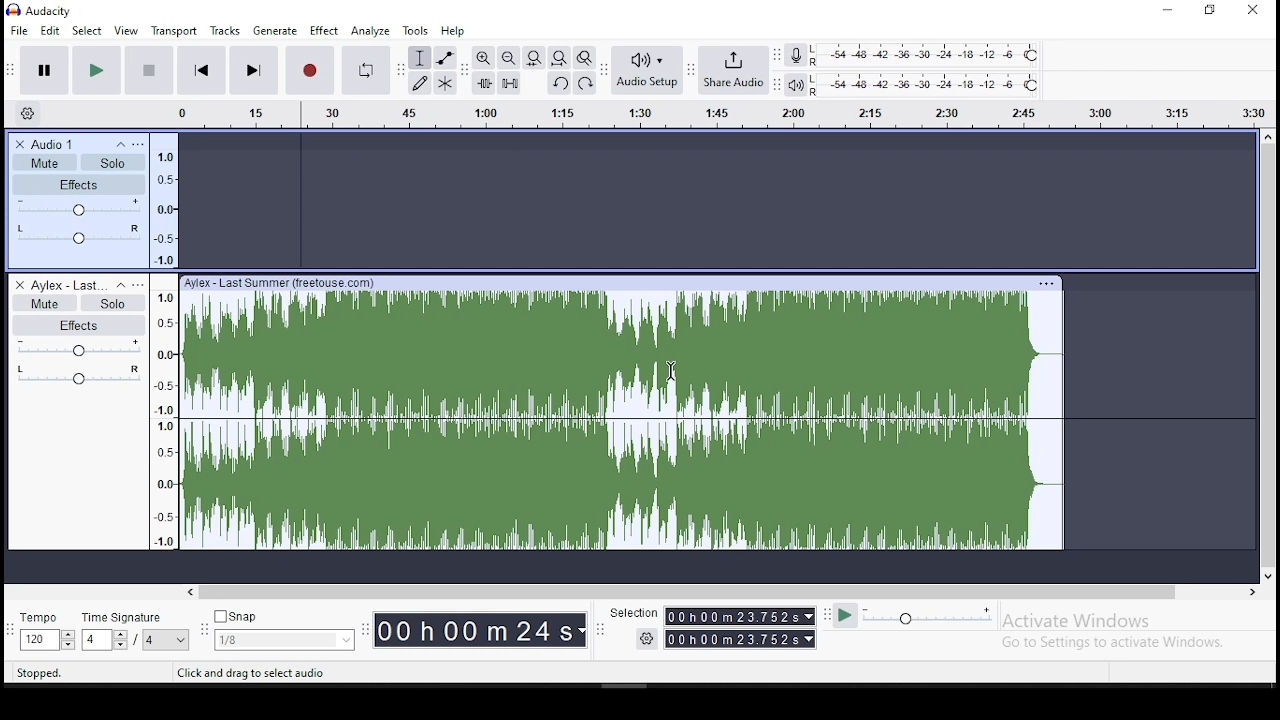 This screenshot has height=720, width=1280. Describe the element at coordinates (19, 30) in the screenshot. I see `file` at that location.